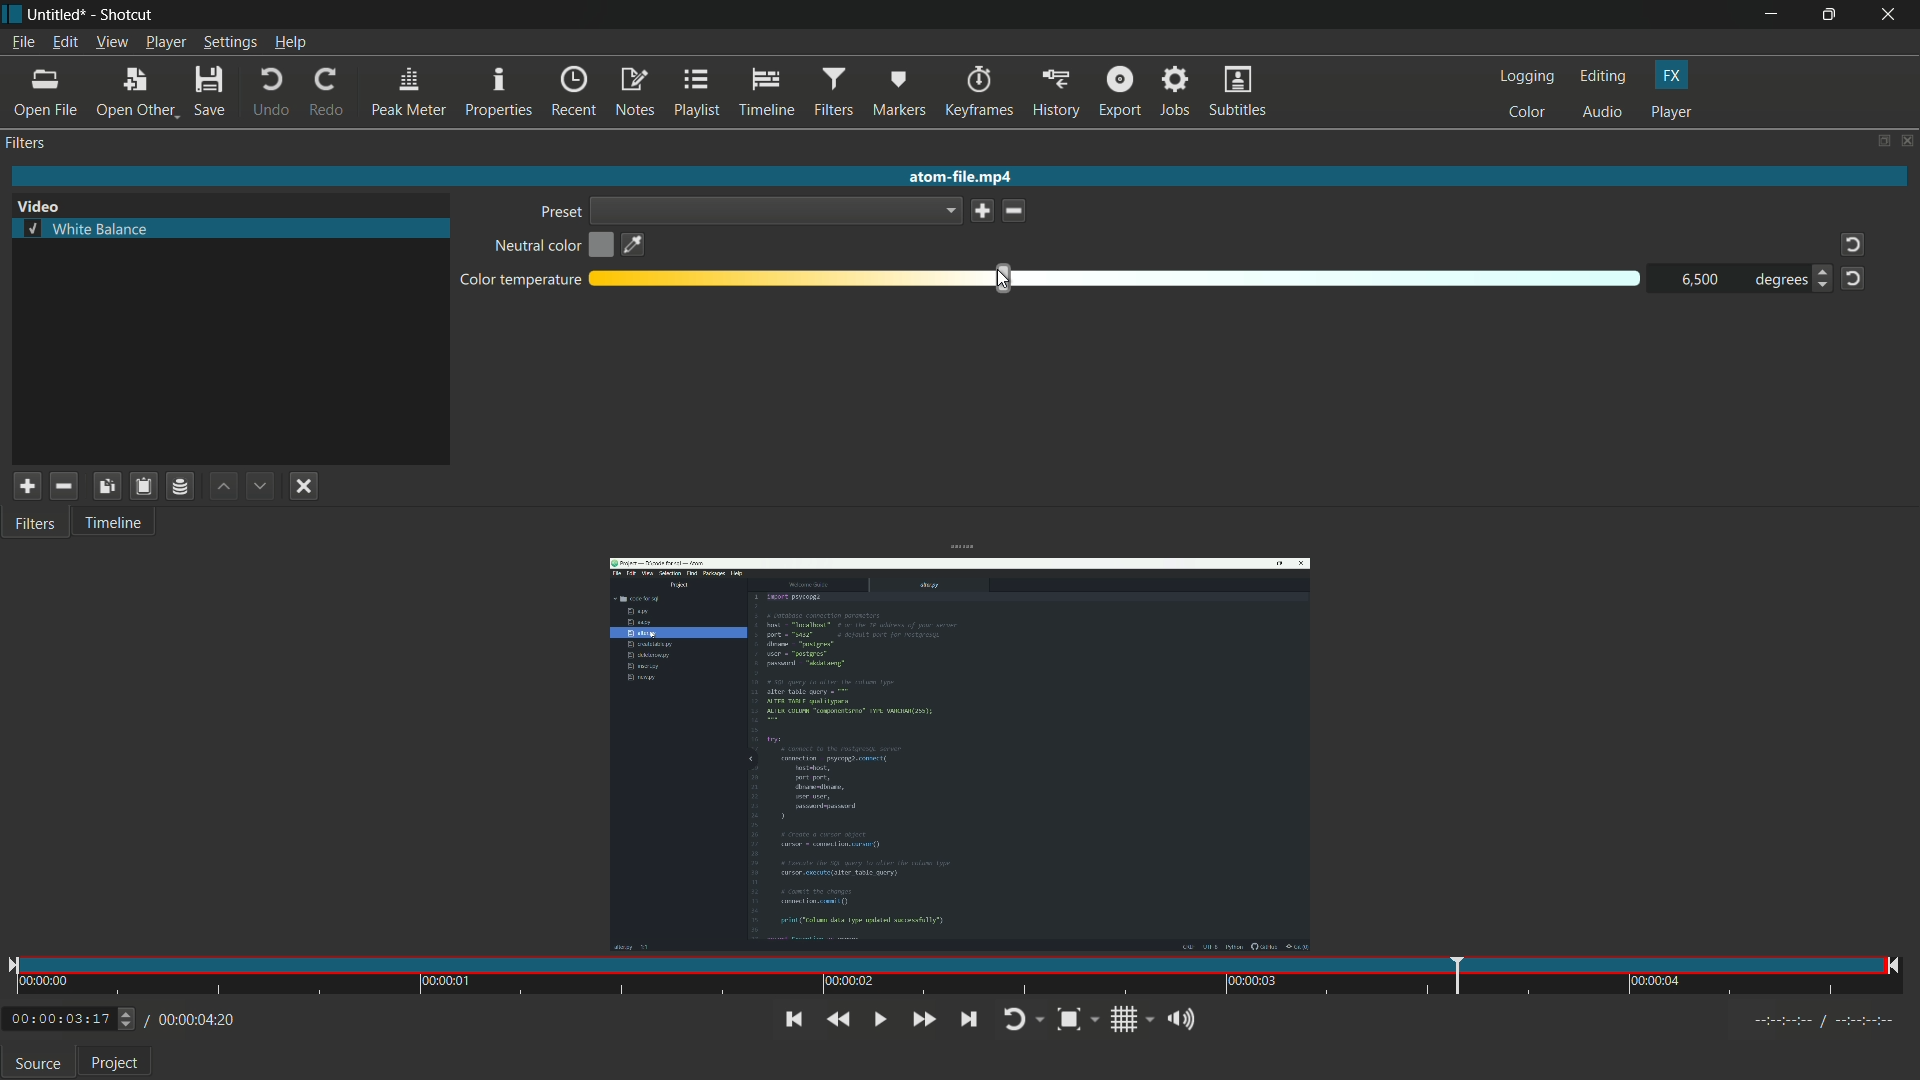 The image size is (1920, 1080). What do you see at coordinates (229, 42) in the screenshot?
I see `settings menu` at bounding box center [229, 42].